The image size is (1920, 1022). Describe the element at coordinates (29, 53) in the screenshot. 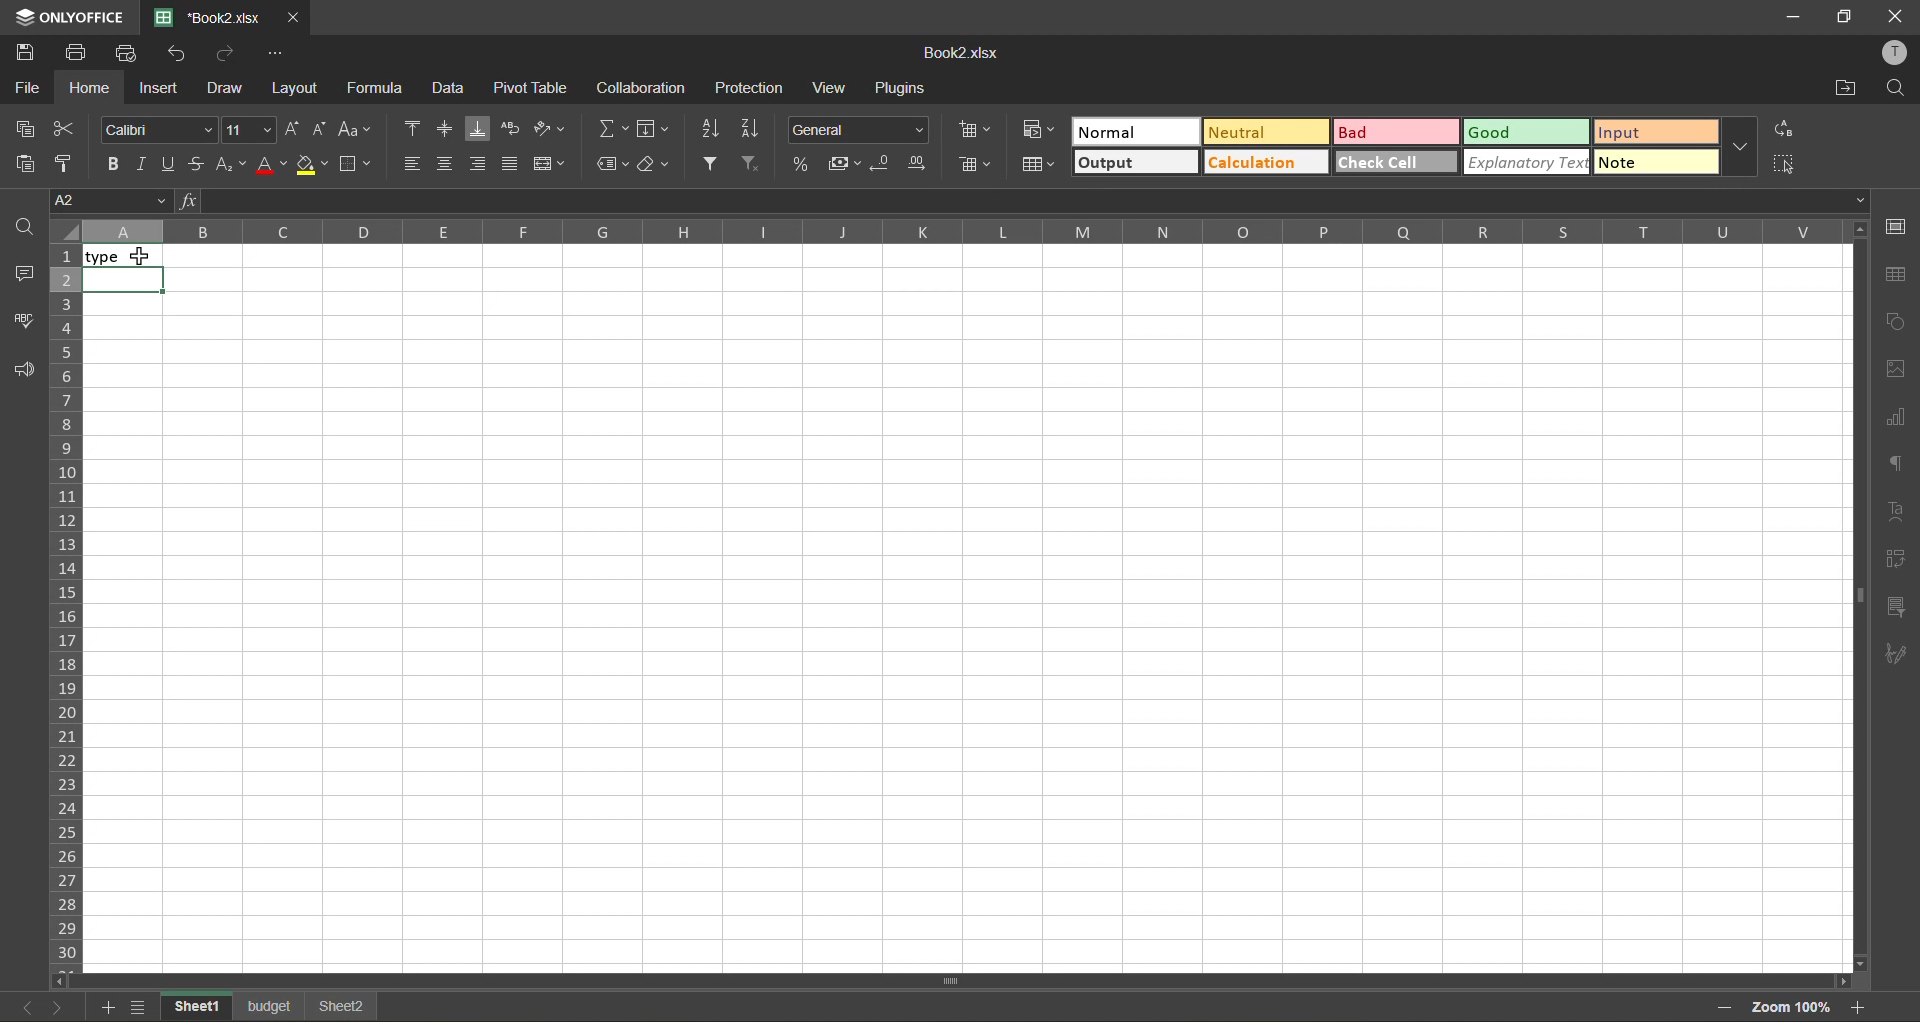

I see `save` at that location.